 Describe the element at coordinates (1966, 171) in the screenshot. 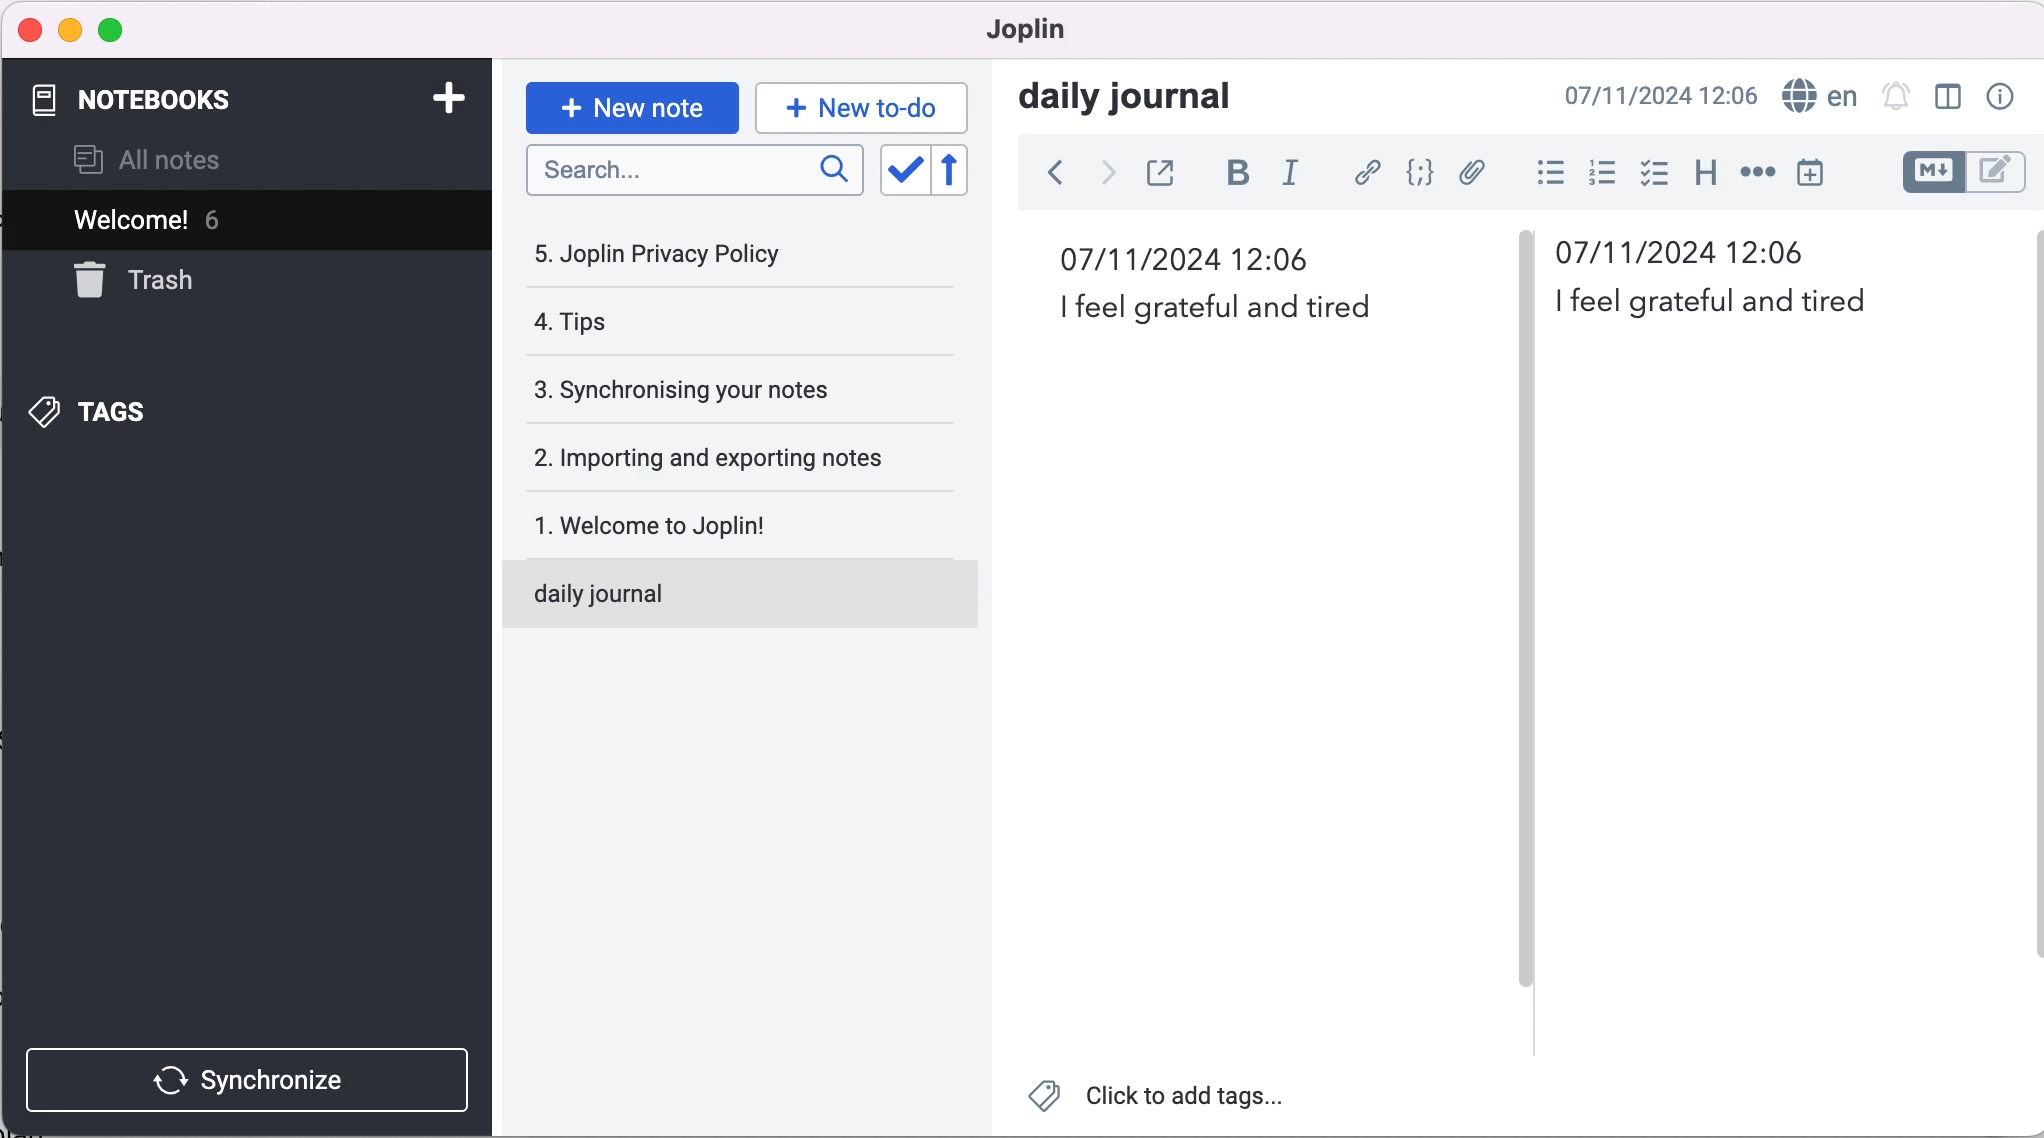

I see `toggle editor` at that location.